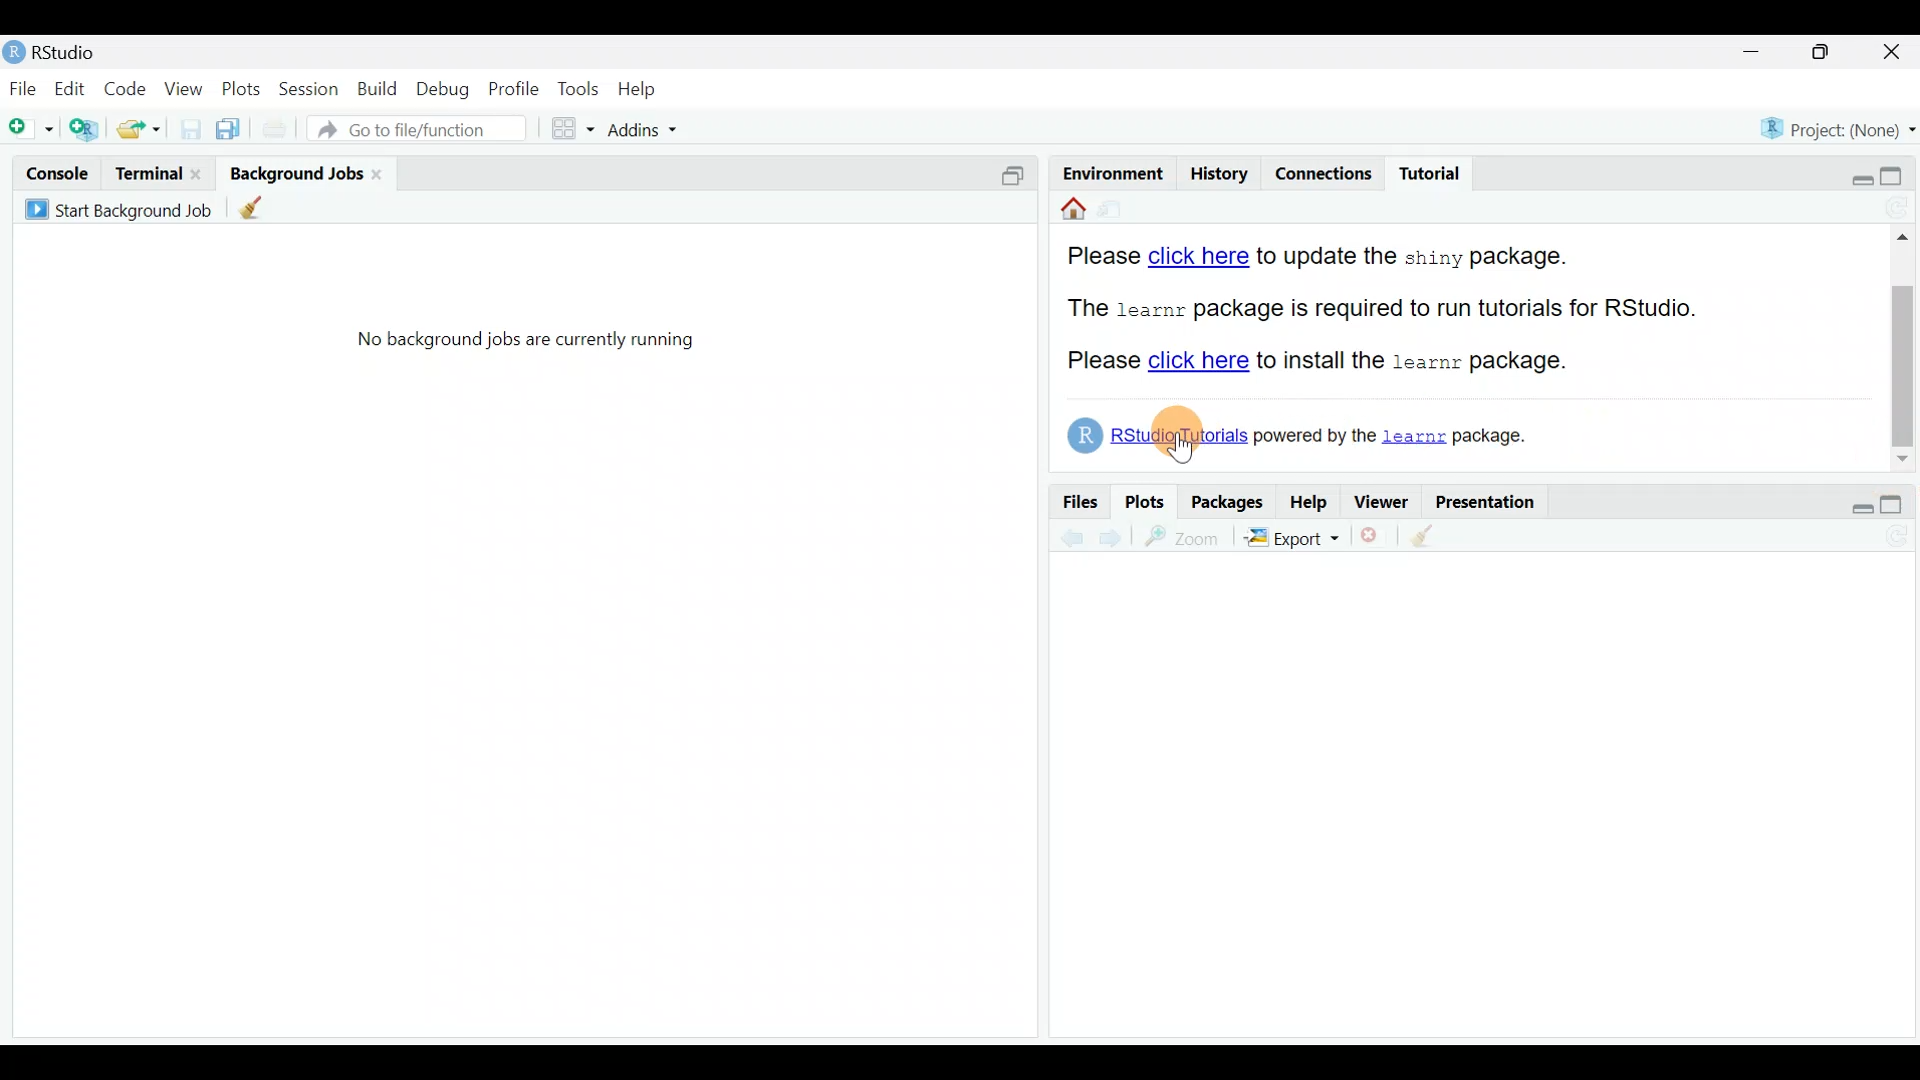 This screenshot has width=1920, height=1080. I want to click on show in new window, so click(1118, 212).